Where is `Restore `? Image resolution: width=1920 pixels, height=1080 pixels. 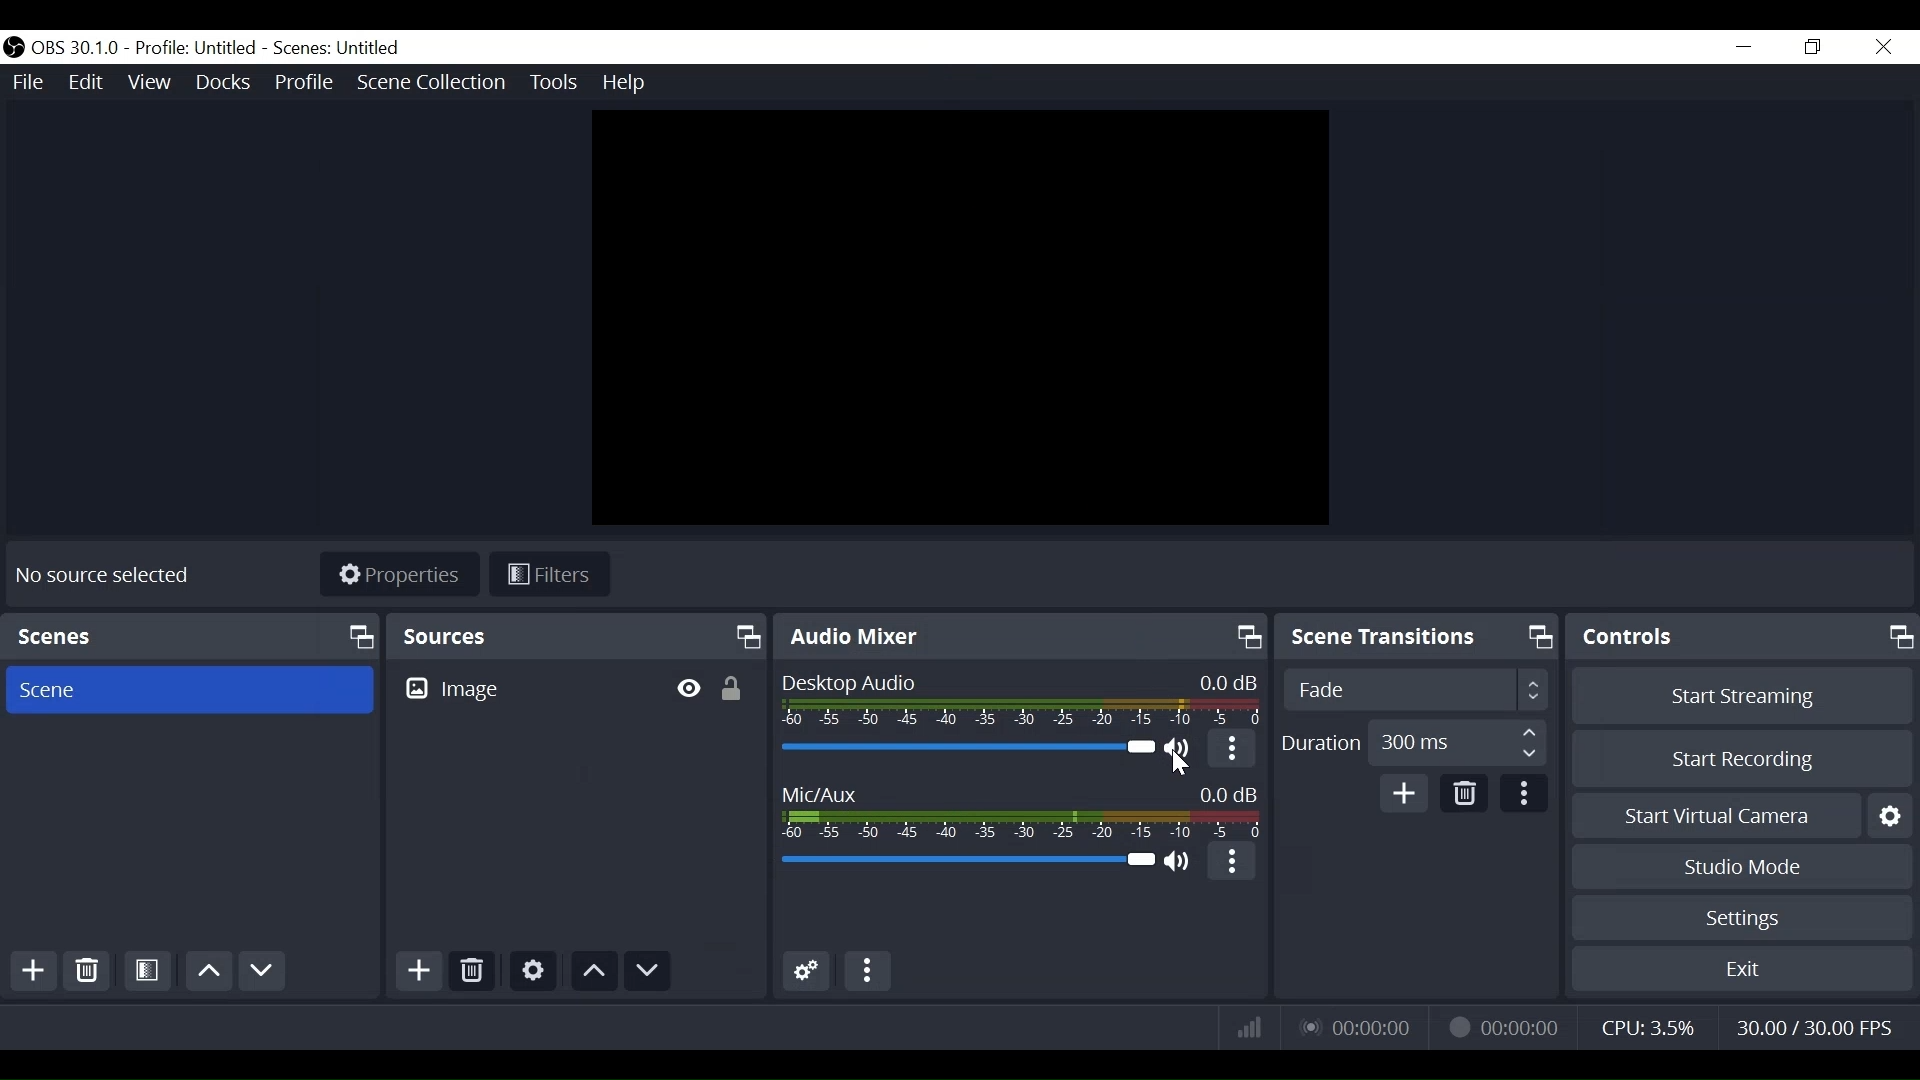 Restore  is located at coordinates (1809, 46).